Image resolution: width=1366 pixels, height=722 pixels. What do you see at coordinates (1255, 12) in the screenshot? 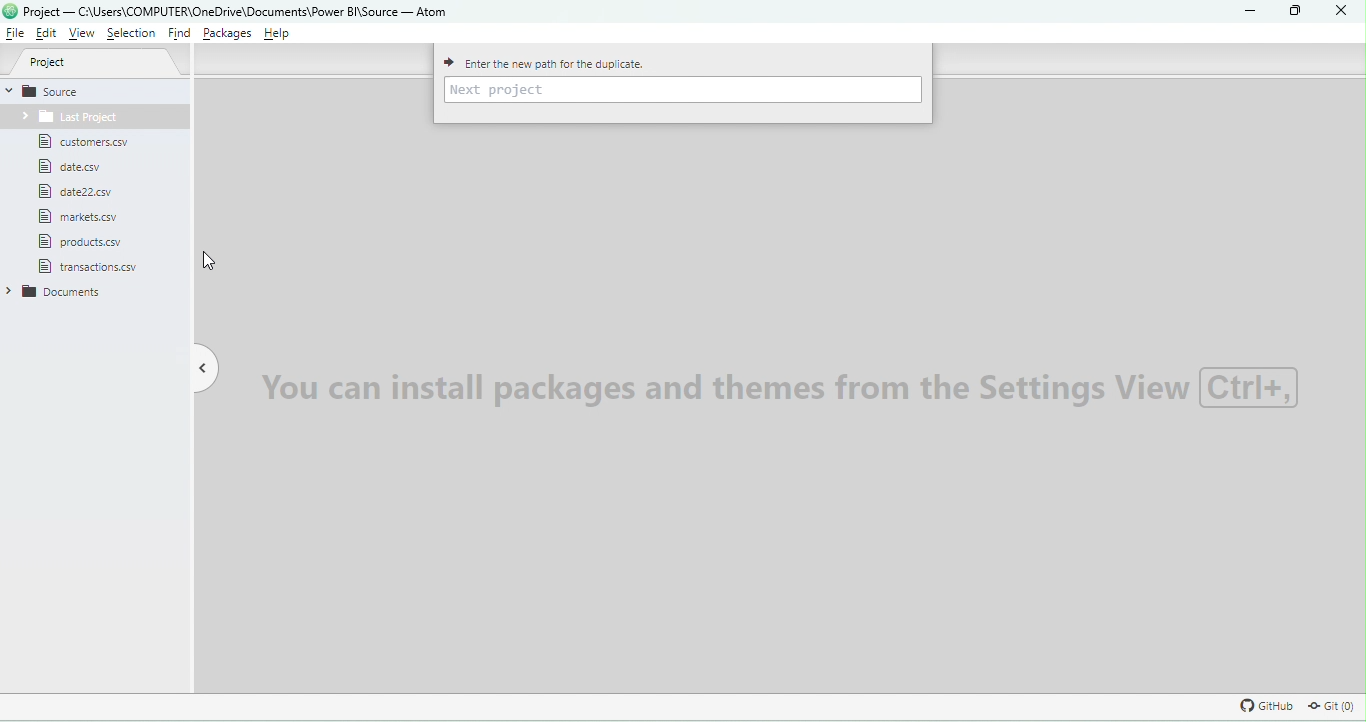
I see `Minimize` at bounding box center [1255, 12].